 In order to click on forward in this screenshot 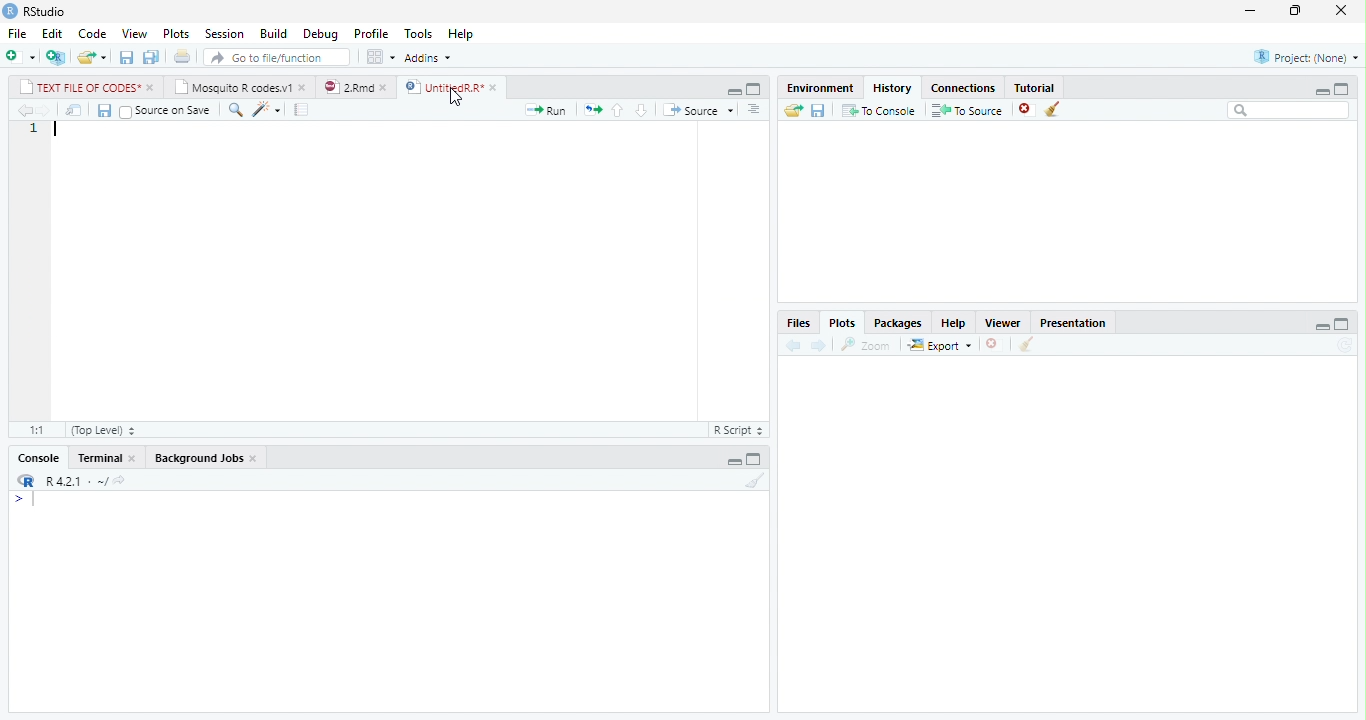, I will do `click(817, 345)`.